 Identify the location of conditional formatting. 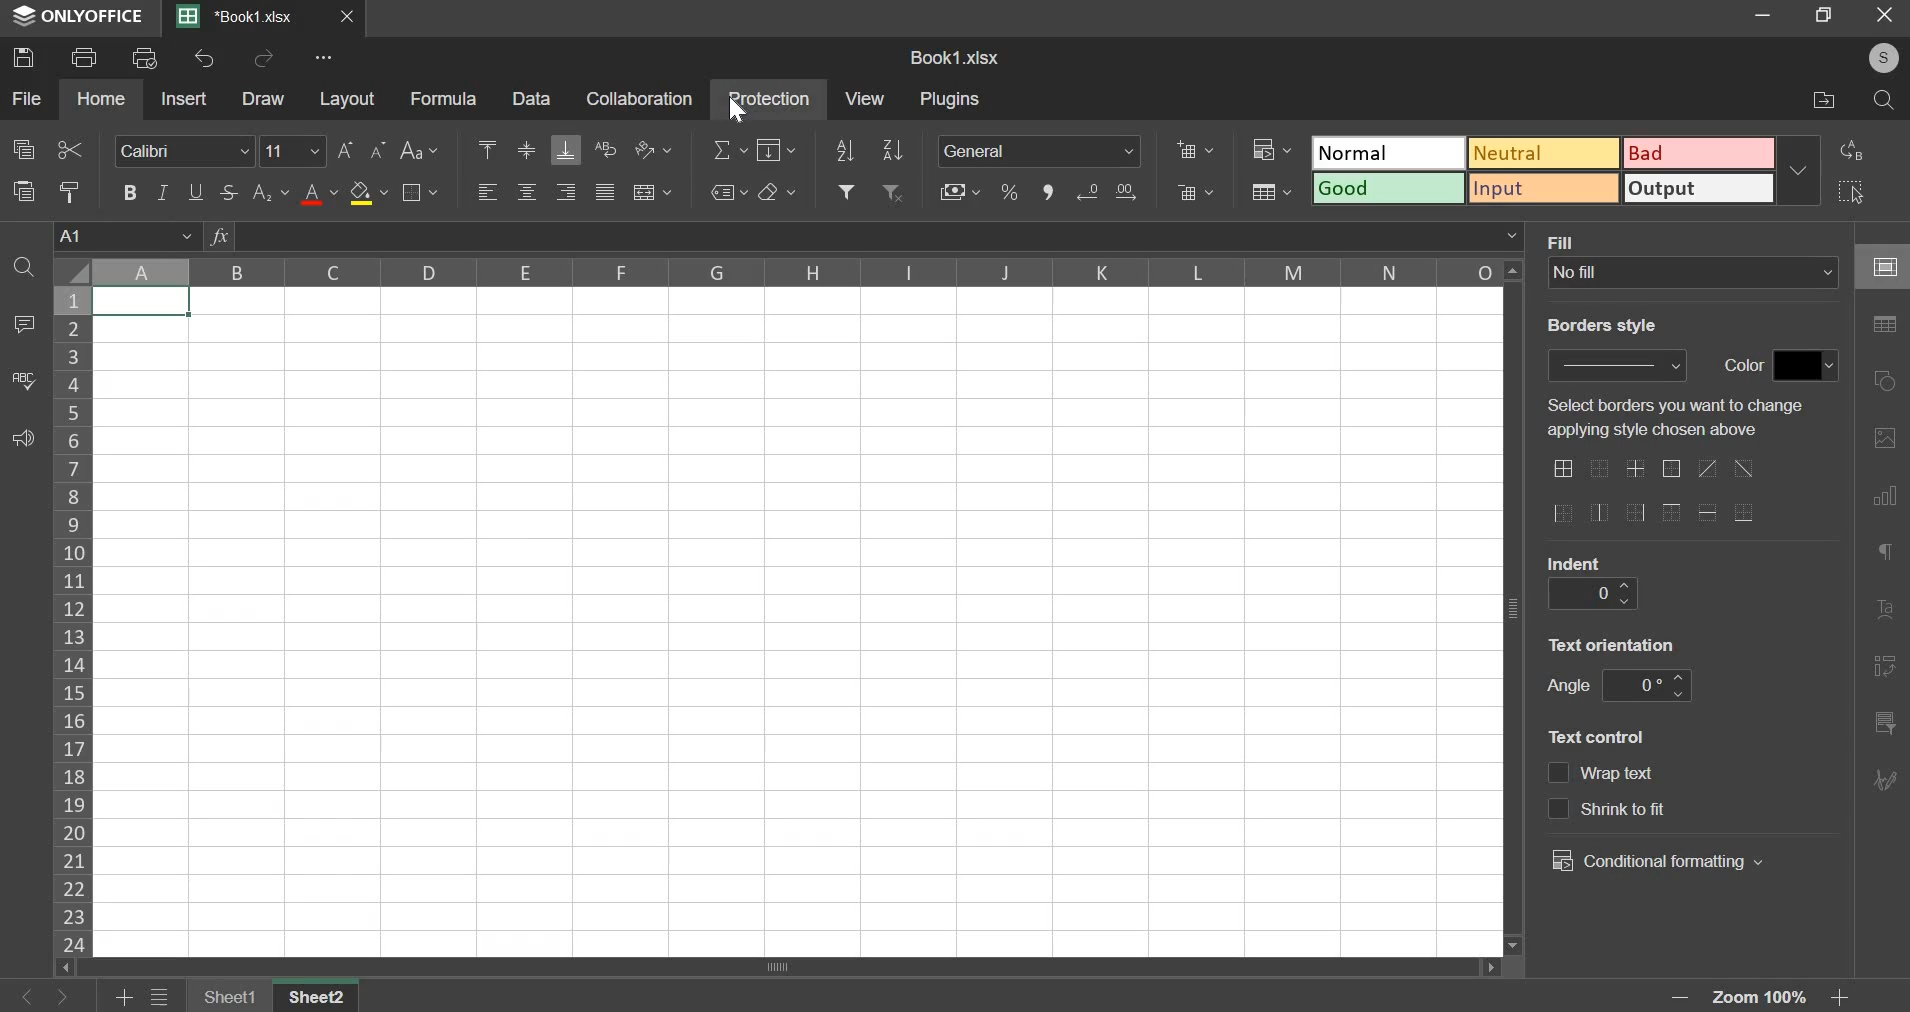
(1656, 861).